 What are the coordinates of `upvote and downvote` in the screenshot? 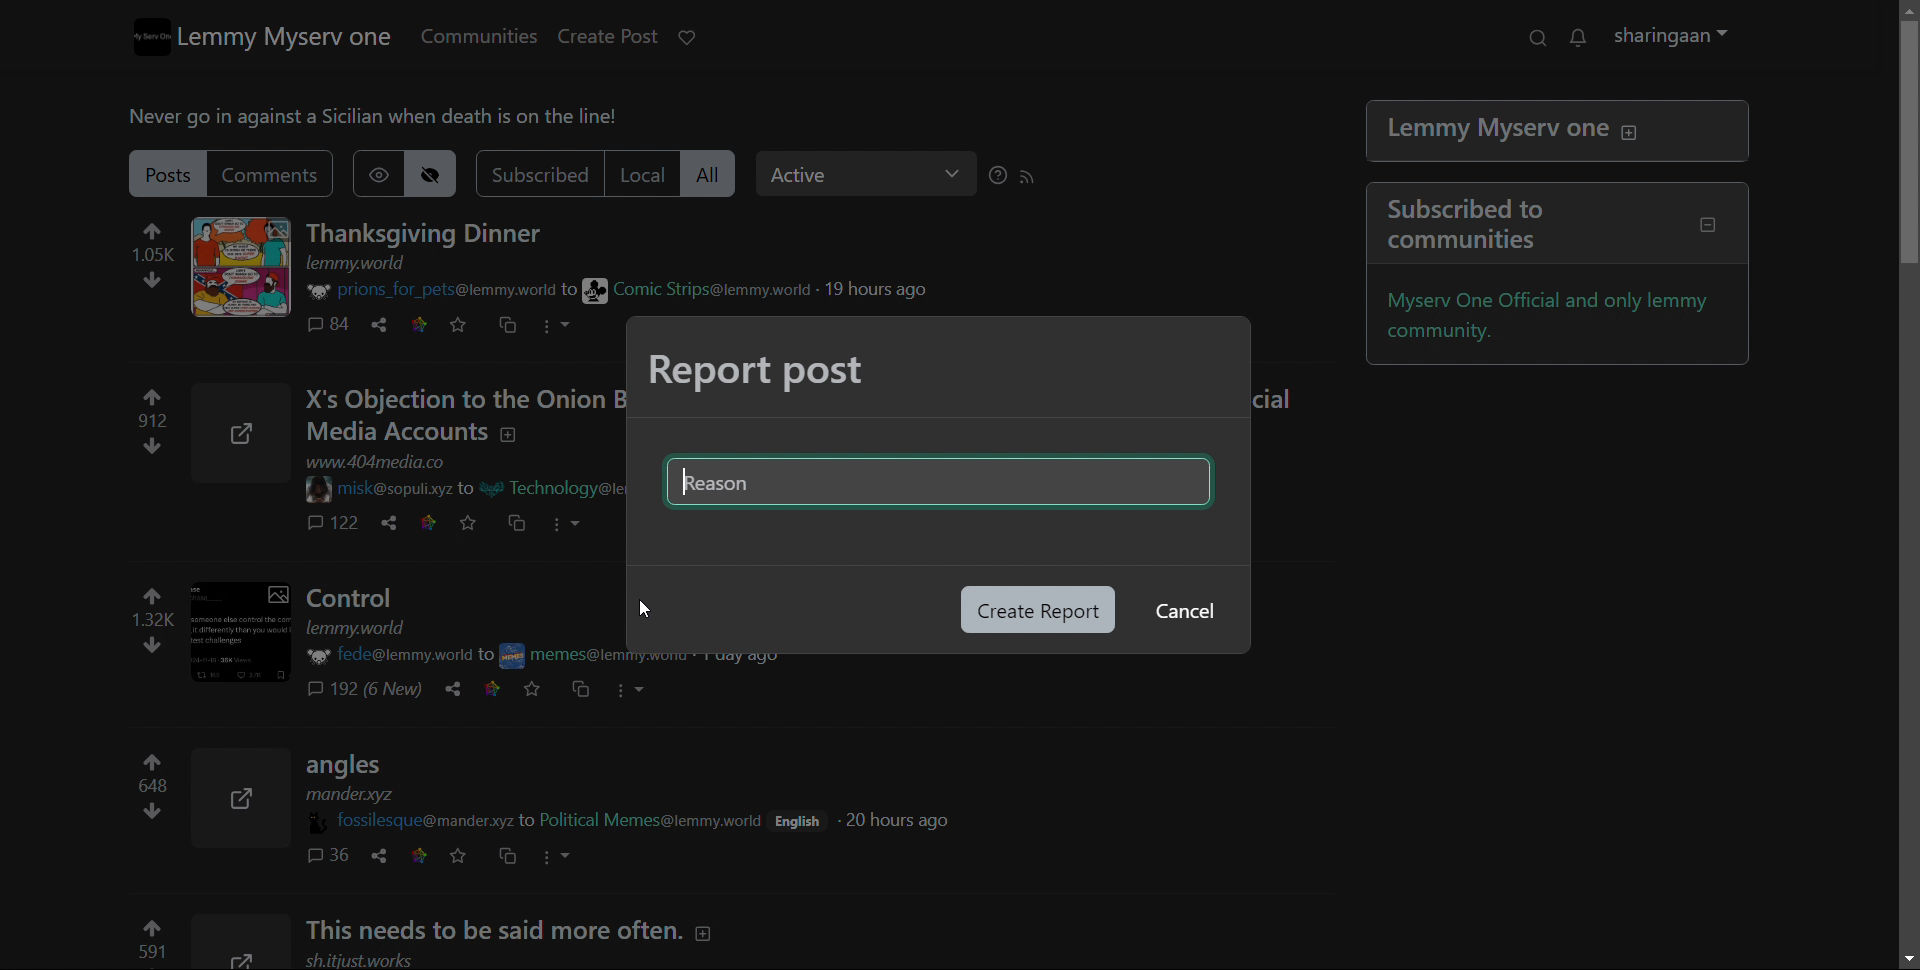 It's located at (165, 258).